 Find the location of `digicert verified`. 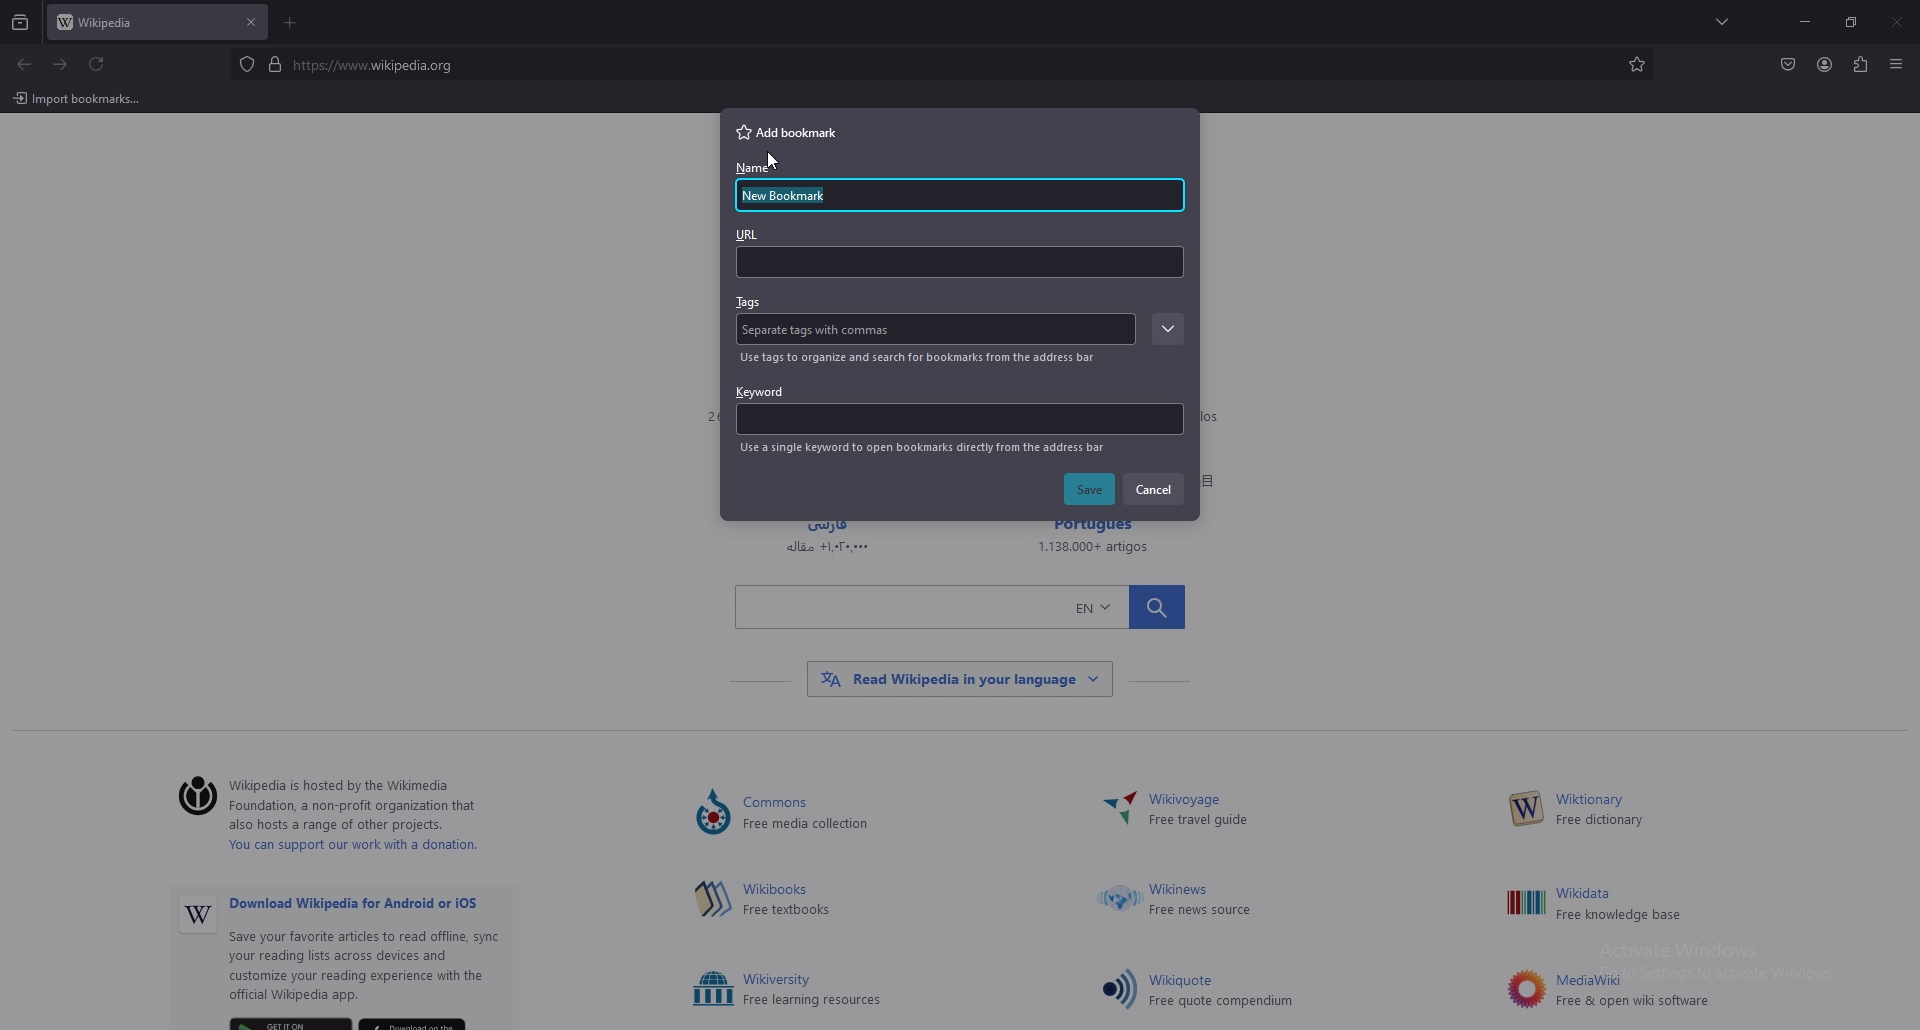

digicert verified is located at coordinates (277, 63).